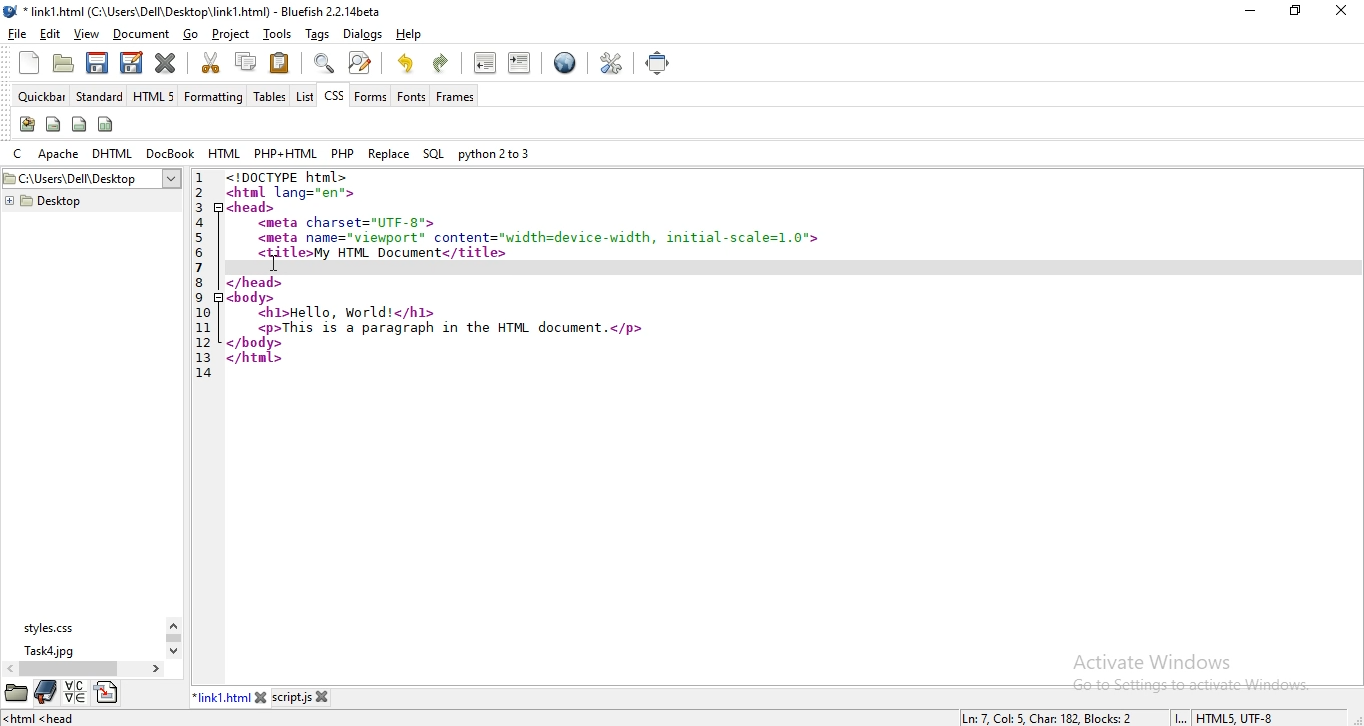 This screenshot has width=1364, height=726. I want to click on copy, so click(246, 60).